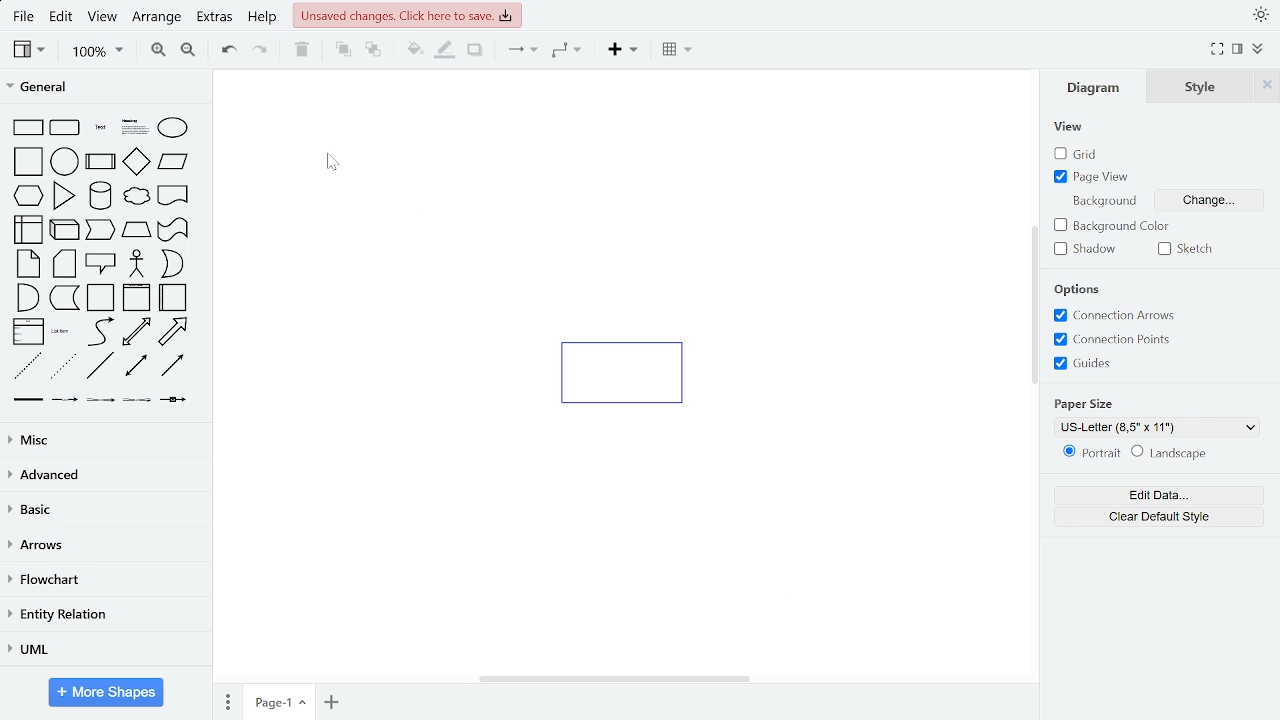  I want to click on advanced, so click(103, 476).